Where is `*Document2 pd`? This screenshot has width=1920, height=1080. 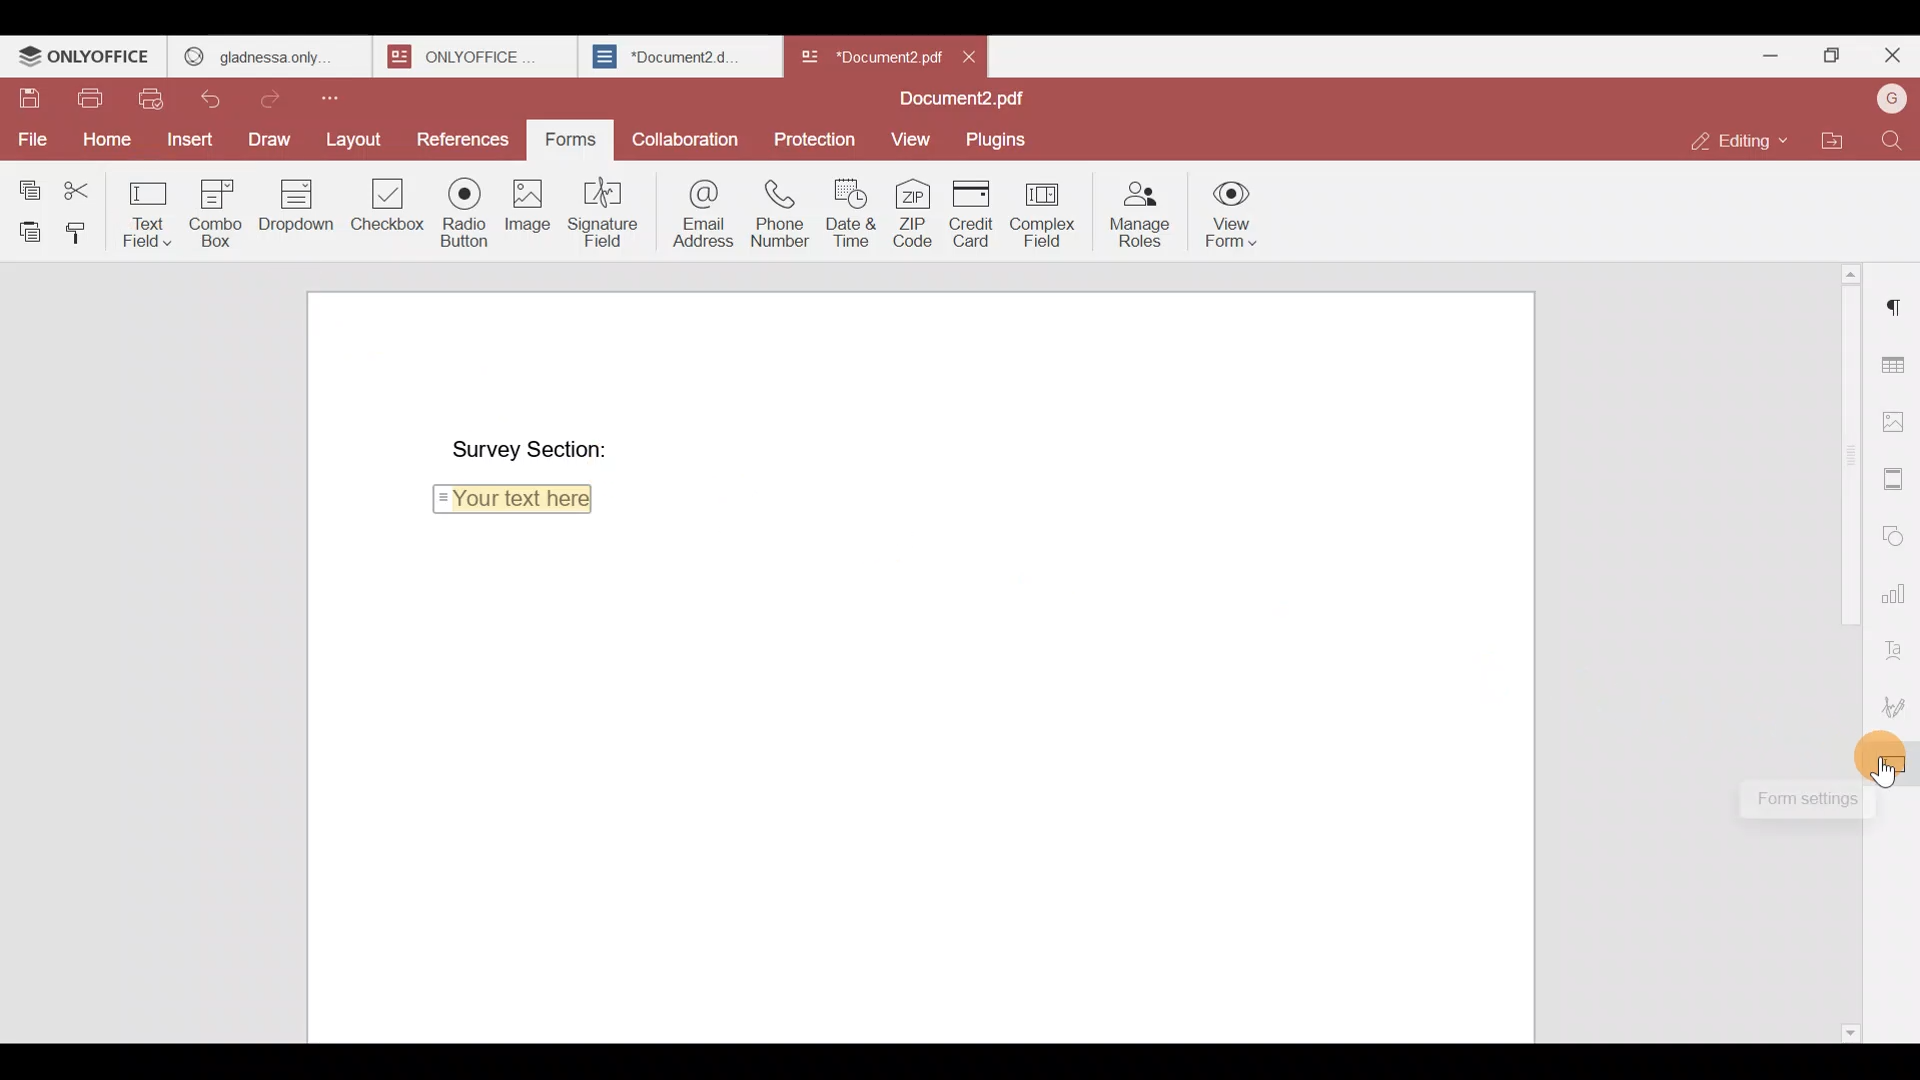 *Document2 pd is located at coordinates (866, 56).